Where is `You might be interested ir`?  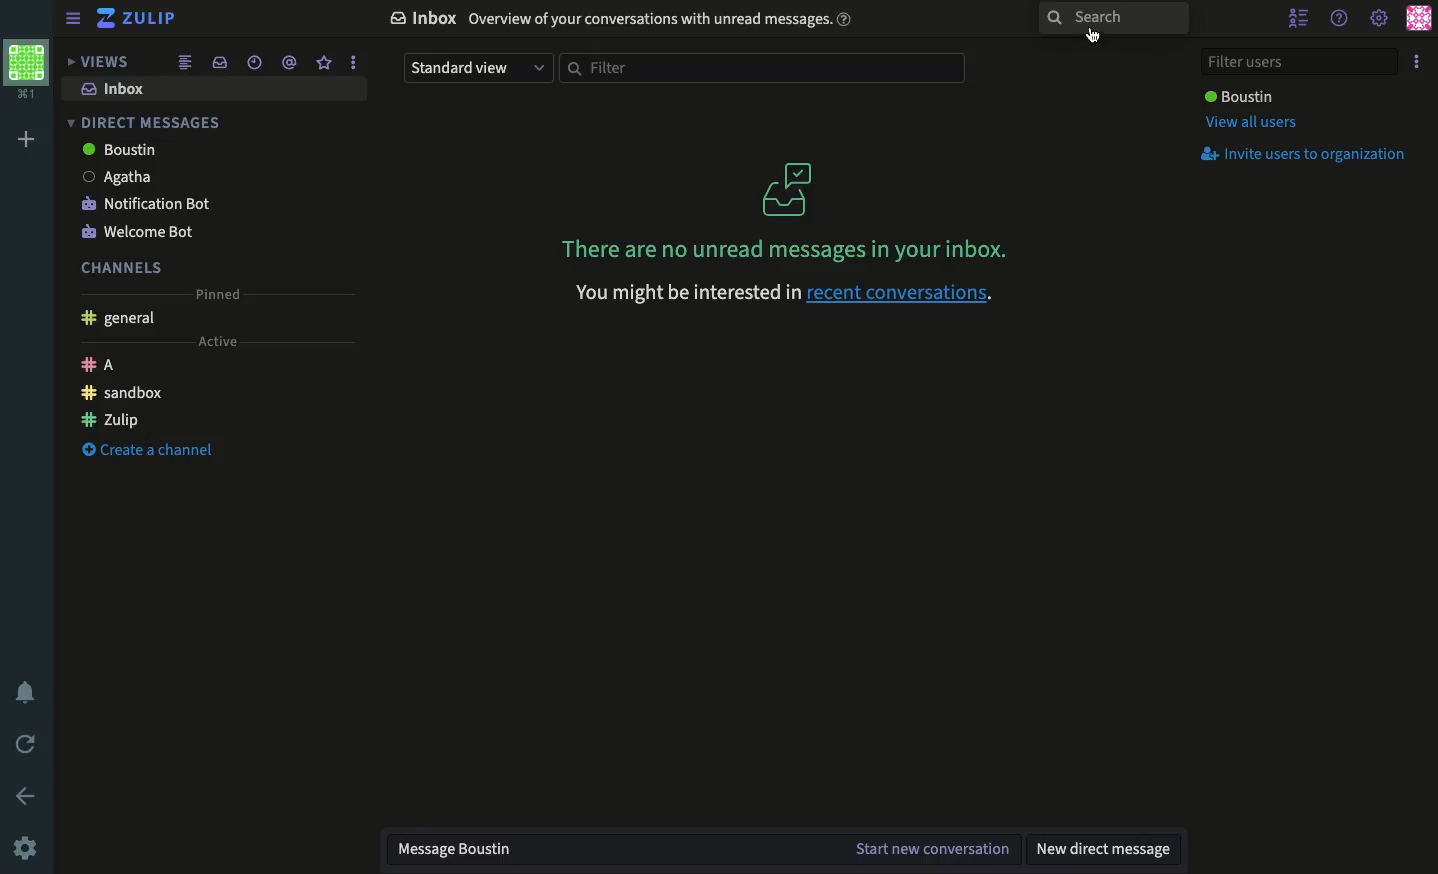 You might be interested ir is located at coordinates (684, 293).